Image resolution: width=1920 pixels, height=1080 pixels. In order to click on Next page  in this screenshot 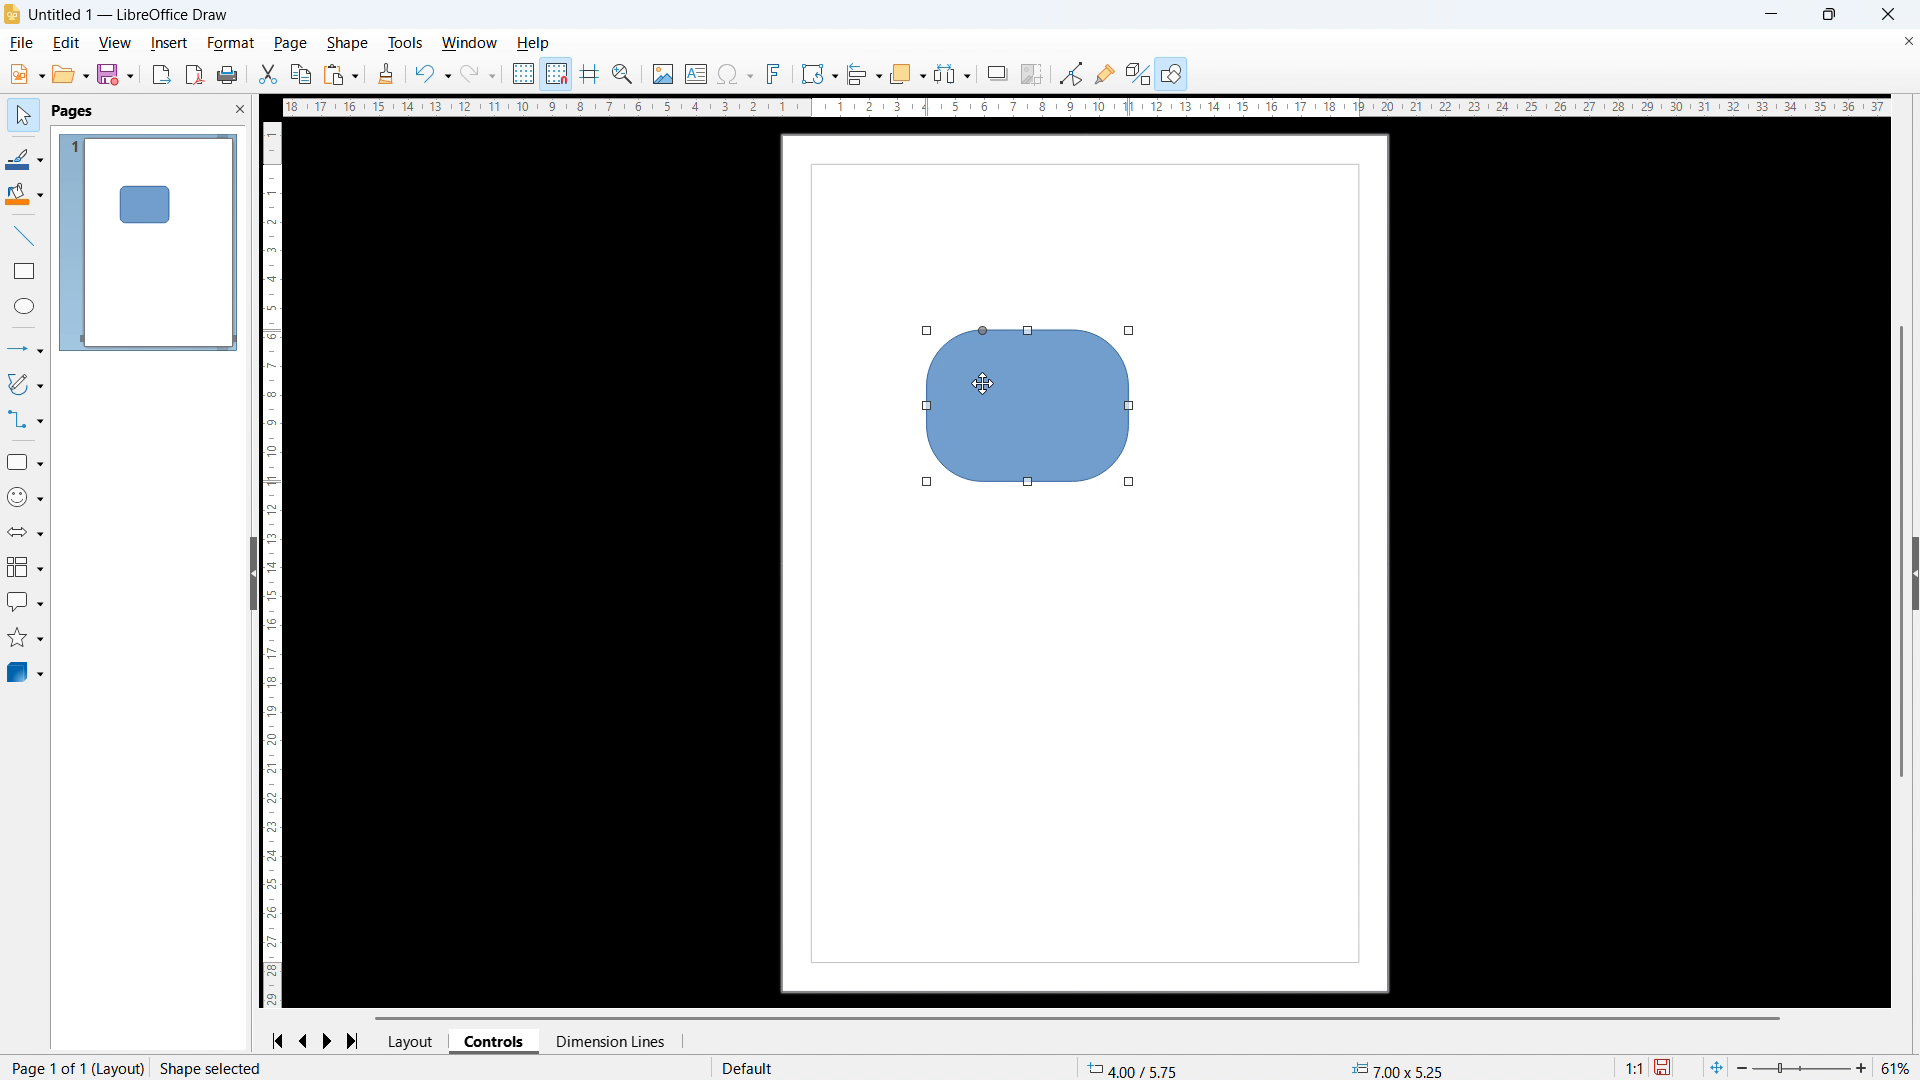, I will do `click(329, 1042)`.